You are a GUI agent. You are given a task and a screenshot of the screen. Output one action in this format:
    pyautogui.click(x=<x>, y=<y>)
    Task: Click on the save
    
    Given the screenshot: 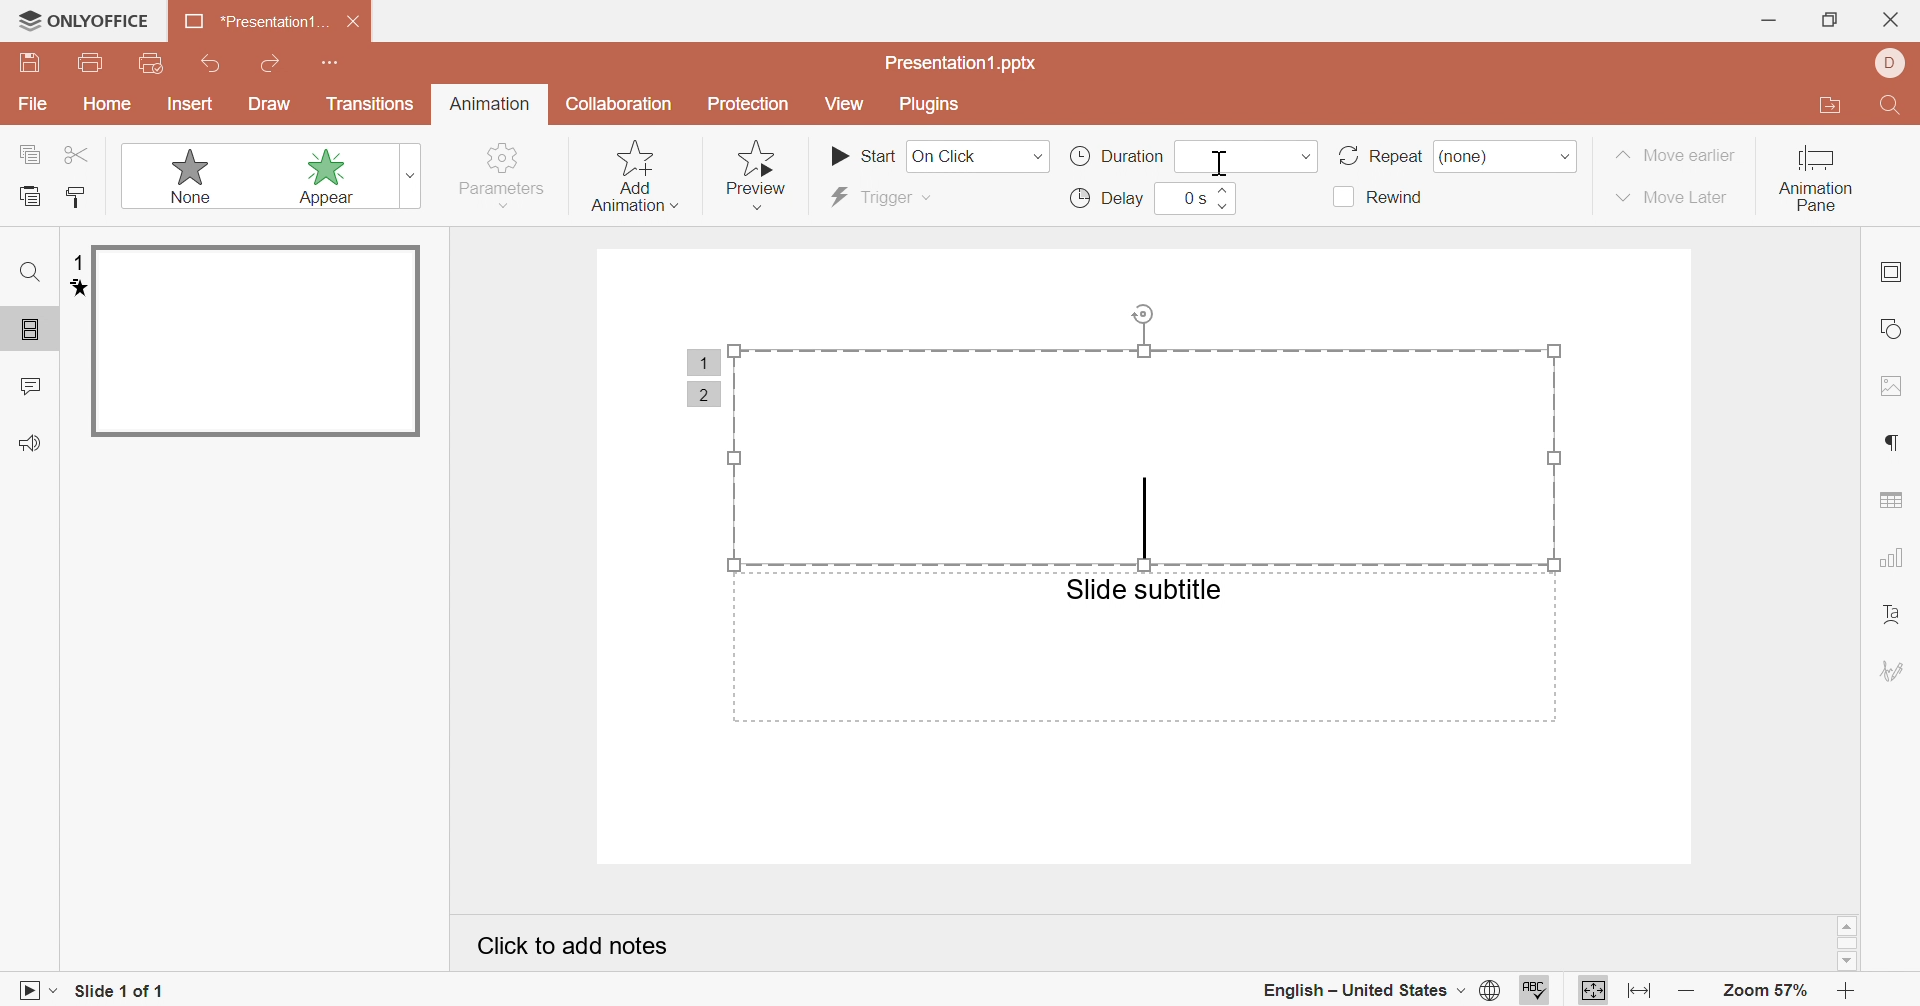 What is the action you would take?
    pyautogui.click(x=30, y=62)
    